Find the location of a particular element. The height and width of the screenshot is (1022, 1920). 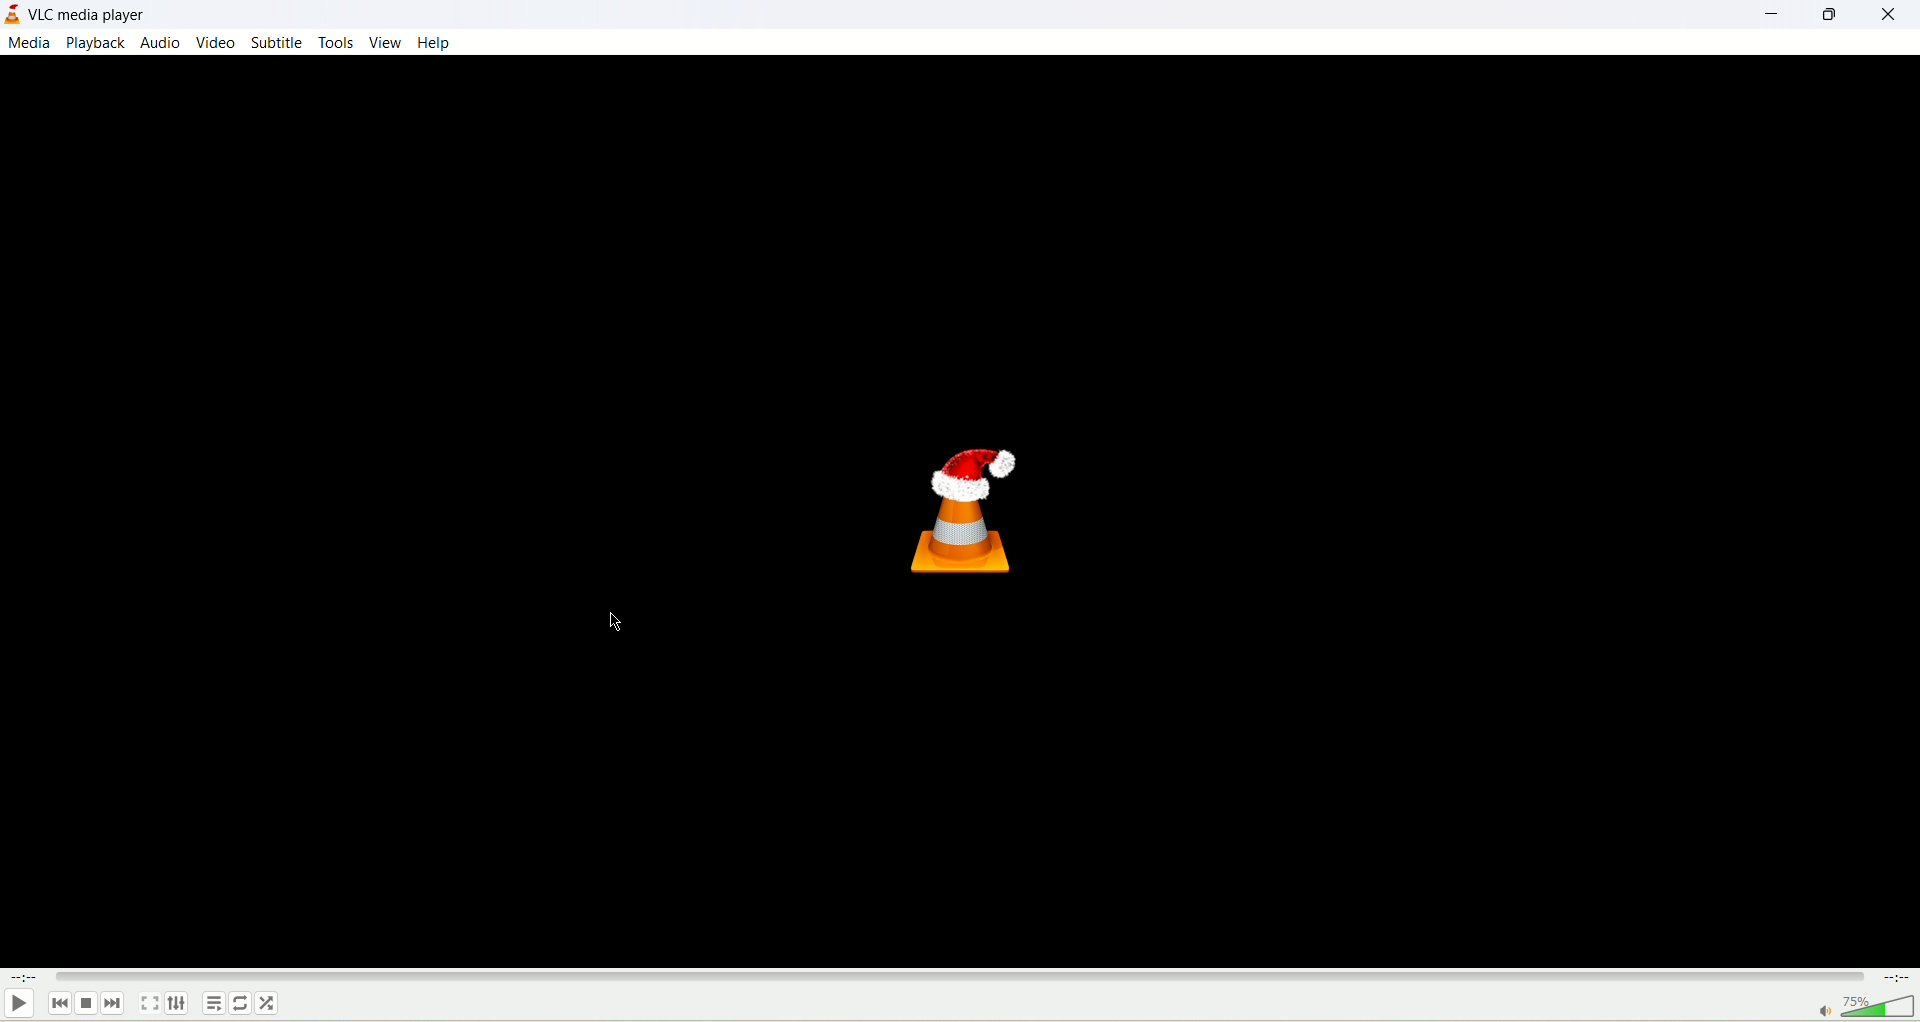

maximize is located at coordinates (1837, 12).